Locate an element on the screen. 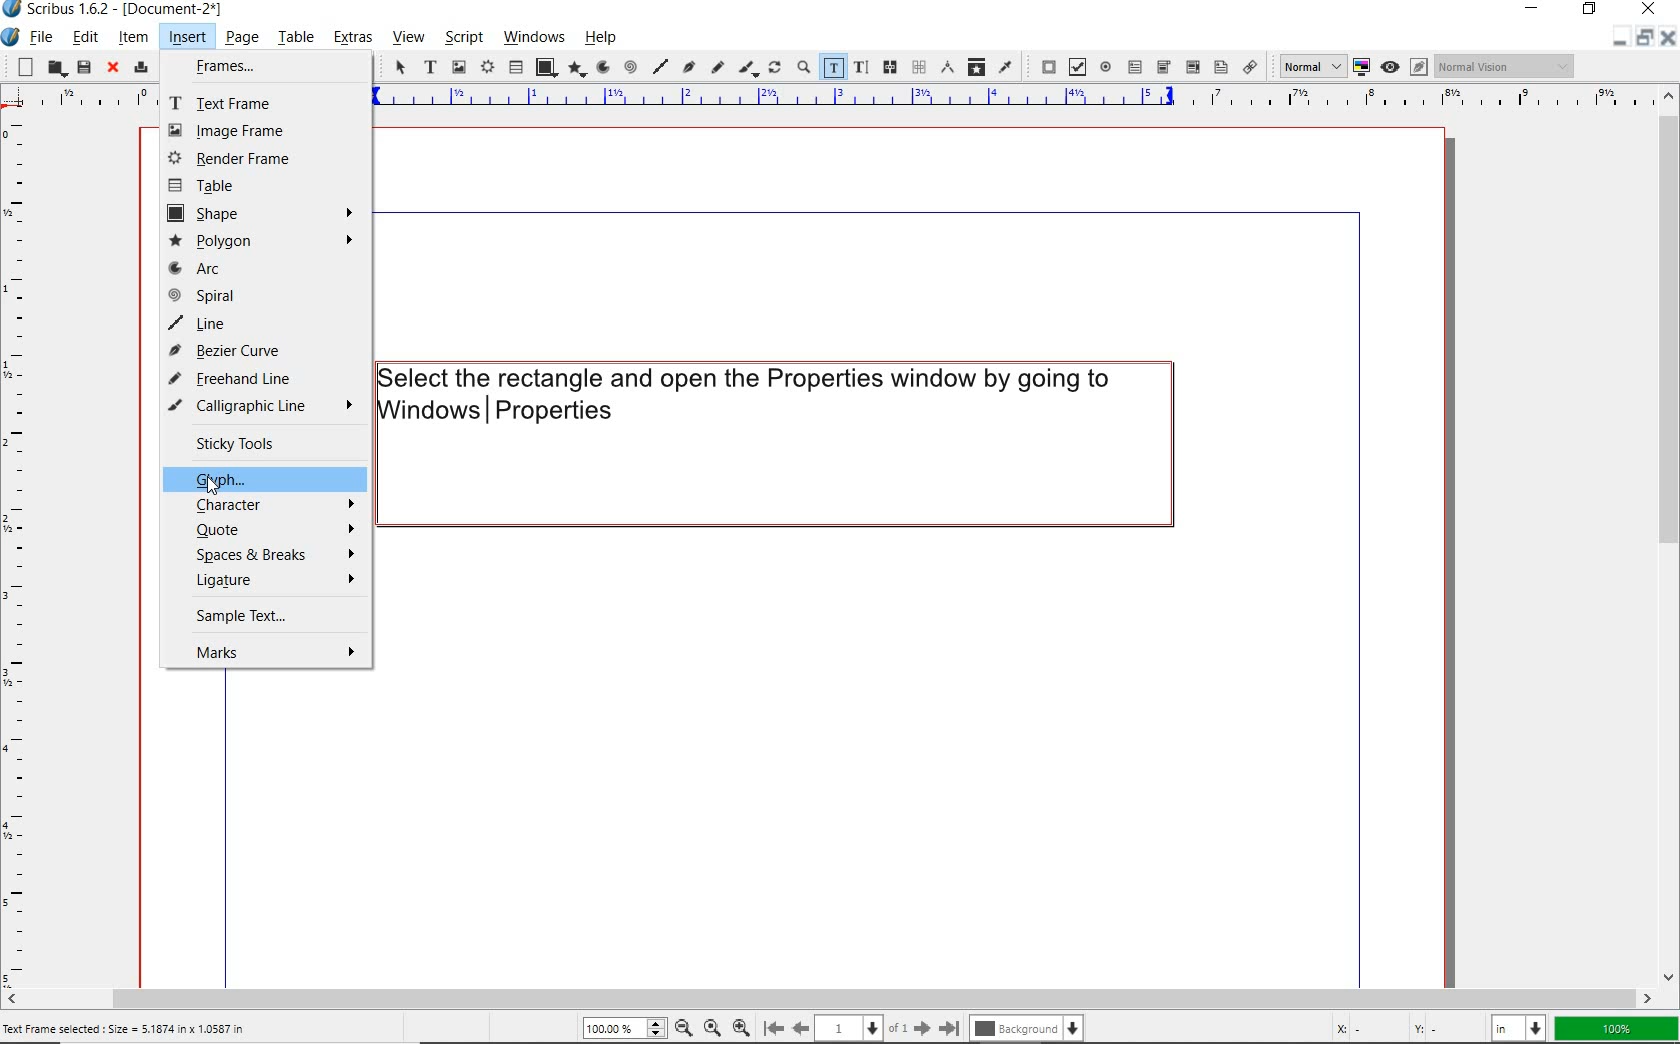 The height and width of the screenshot is (1044, 1680). table is located at coordinates (255, 186).